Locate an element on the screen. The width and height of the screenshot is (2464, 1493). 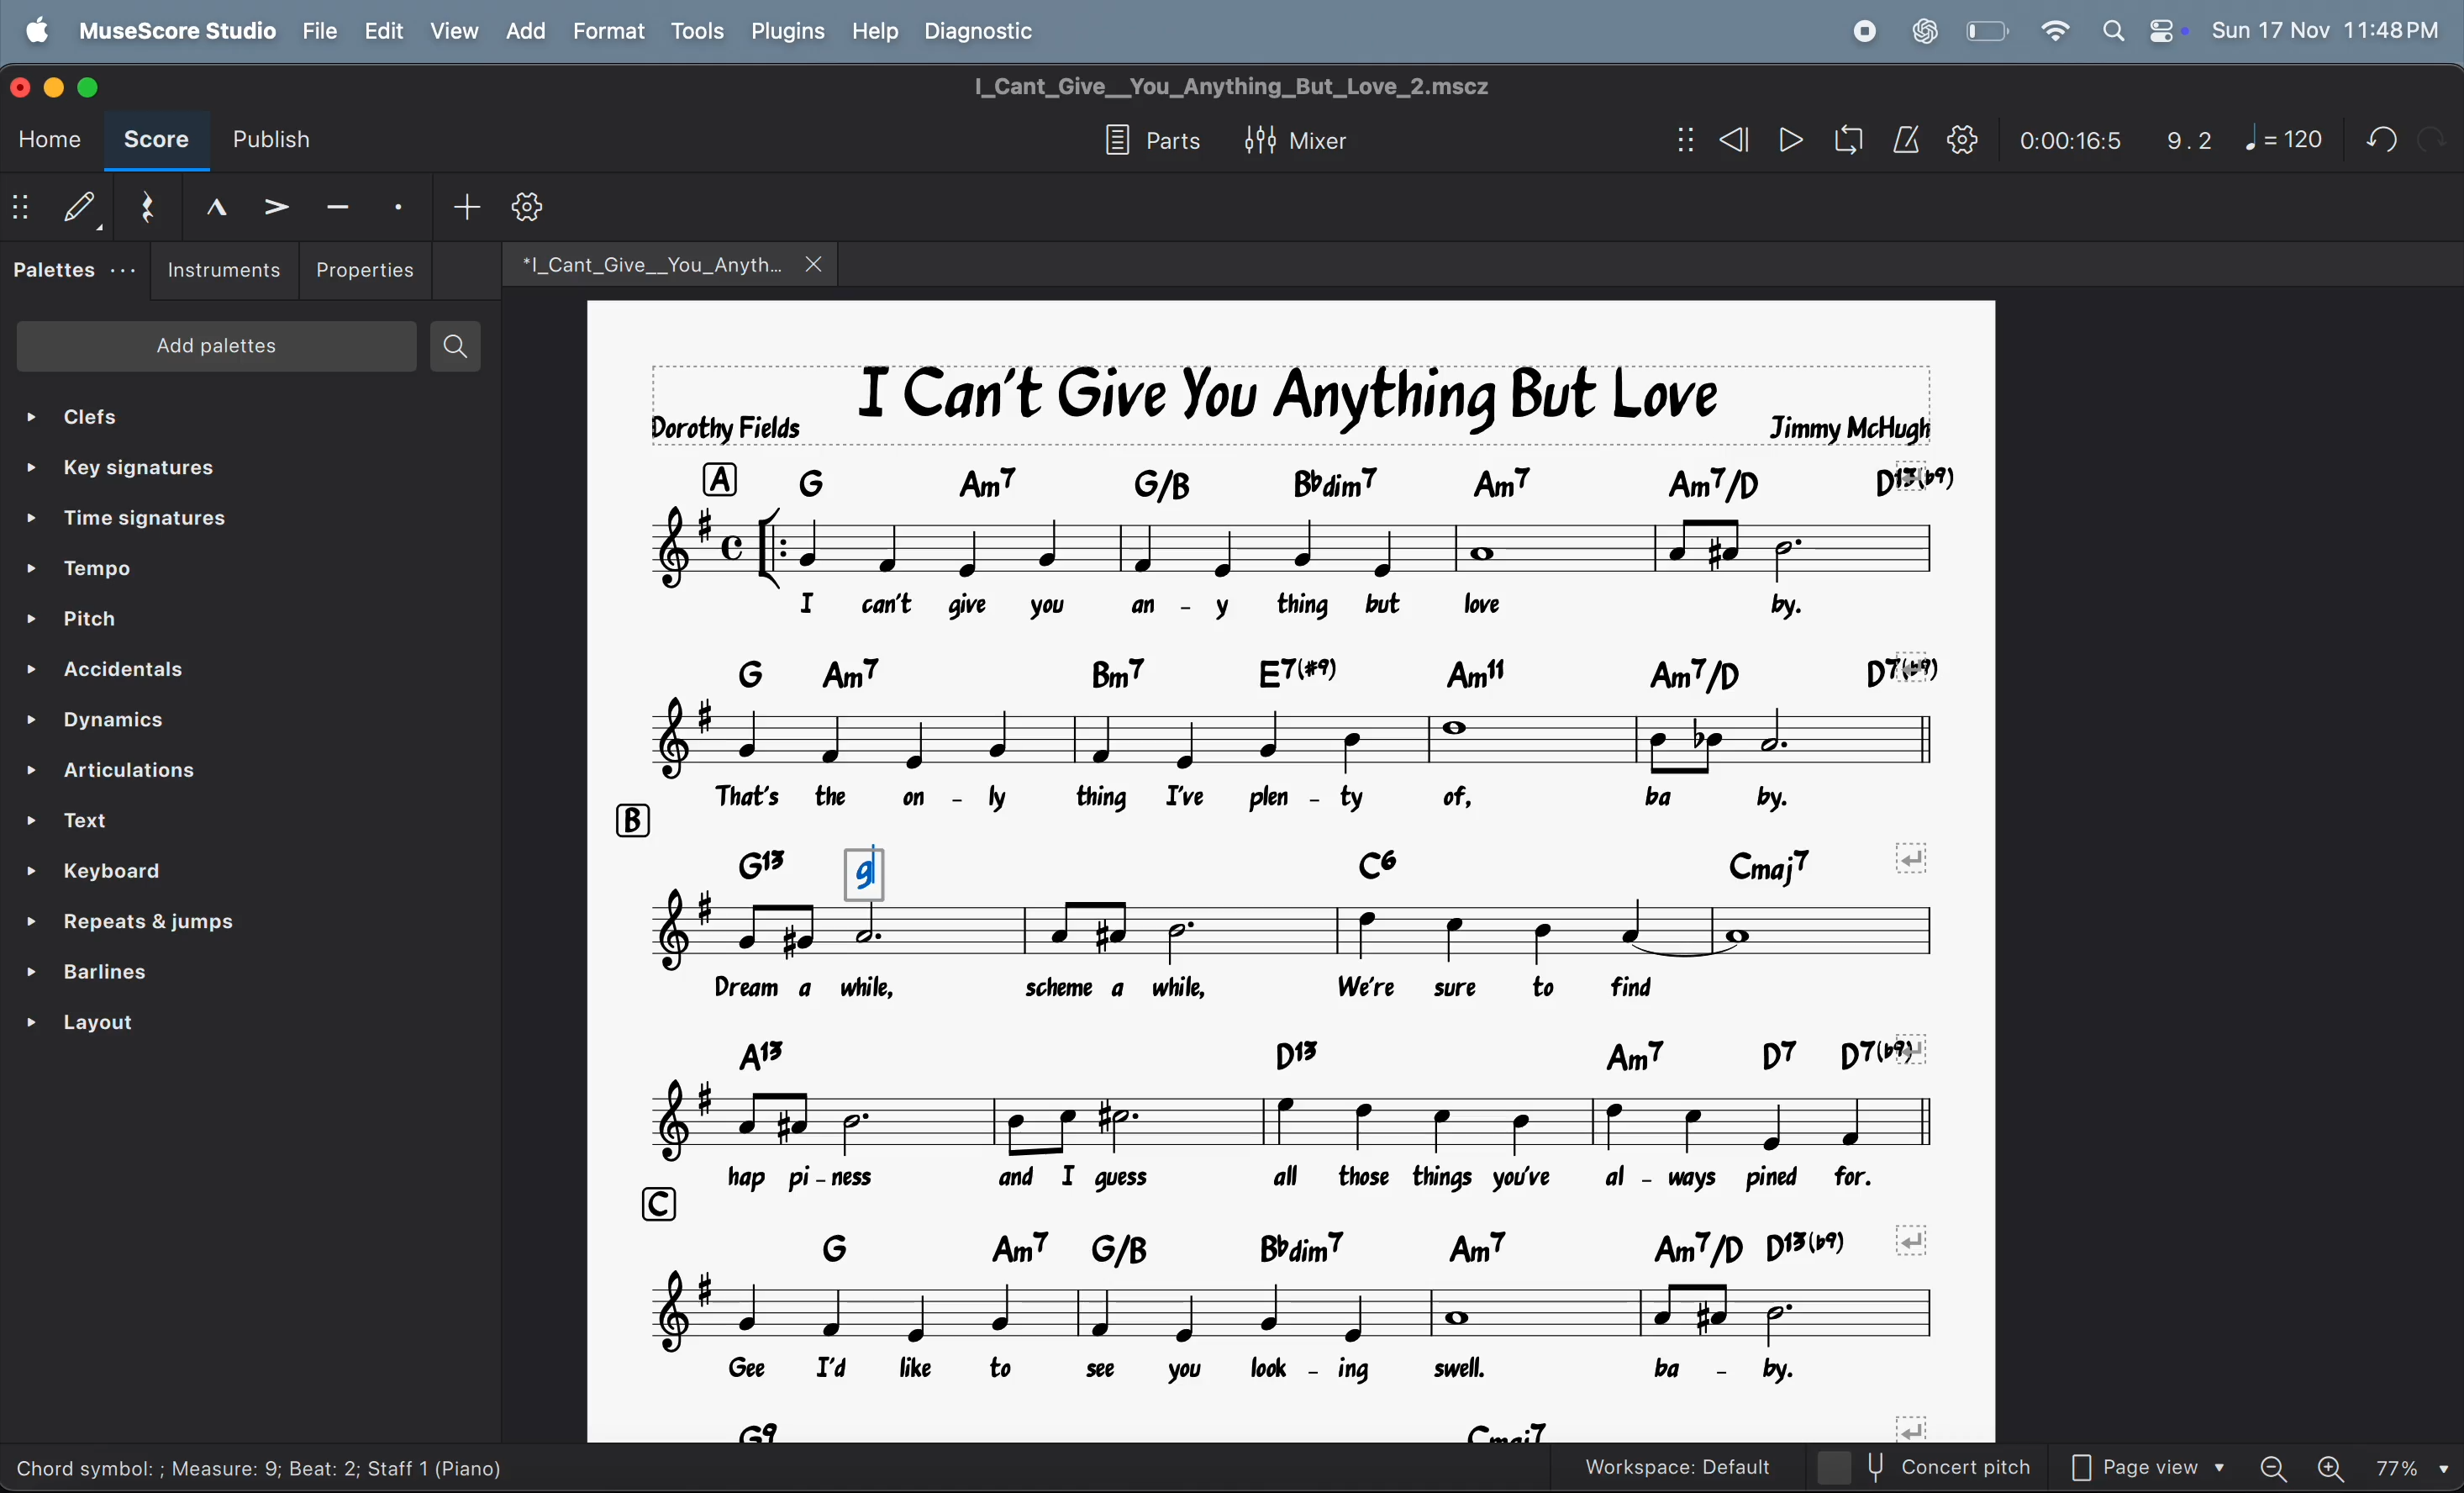
wifi is located at coordinates (2055, 32).